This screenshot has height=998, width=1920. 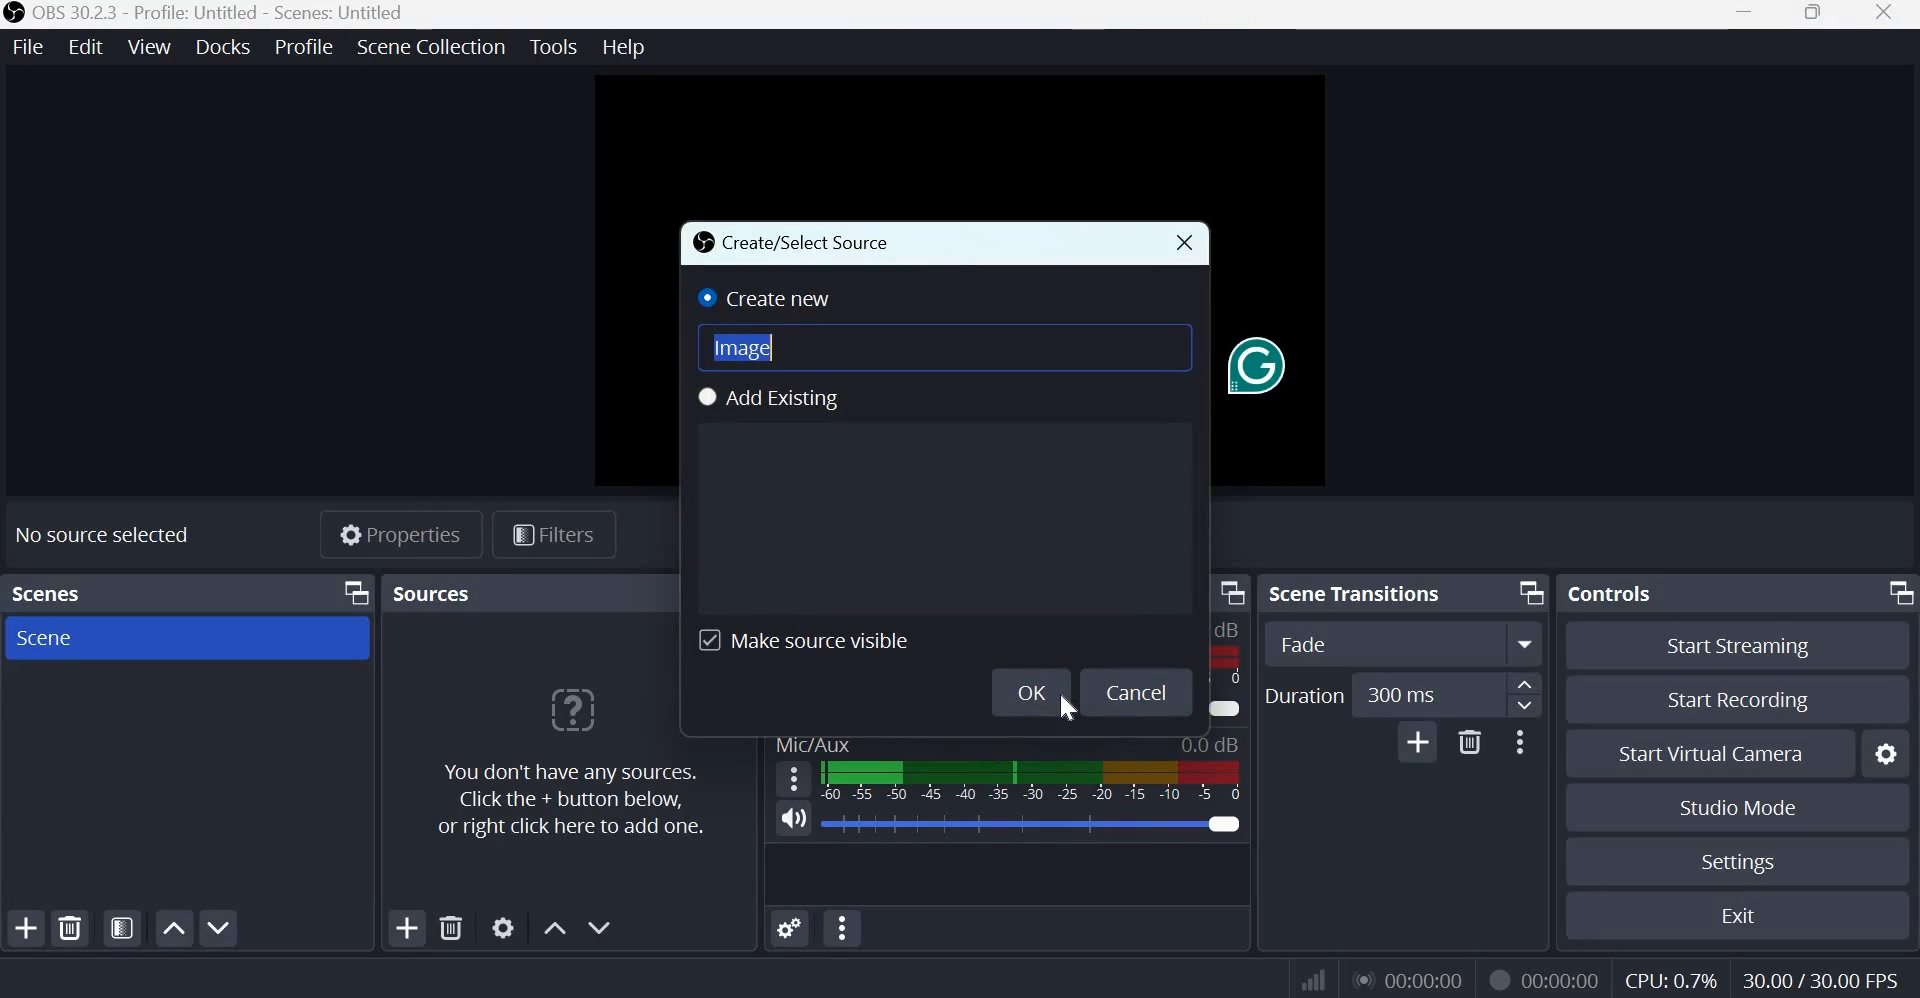 What do you see at coordinates (1738, 697) in the screenshot?
I see `Start recording` at bounding box center [1738, 697].